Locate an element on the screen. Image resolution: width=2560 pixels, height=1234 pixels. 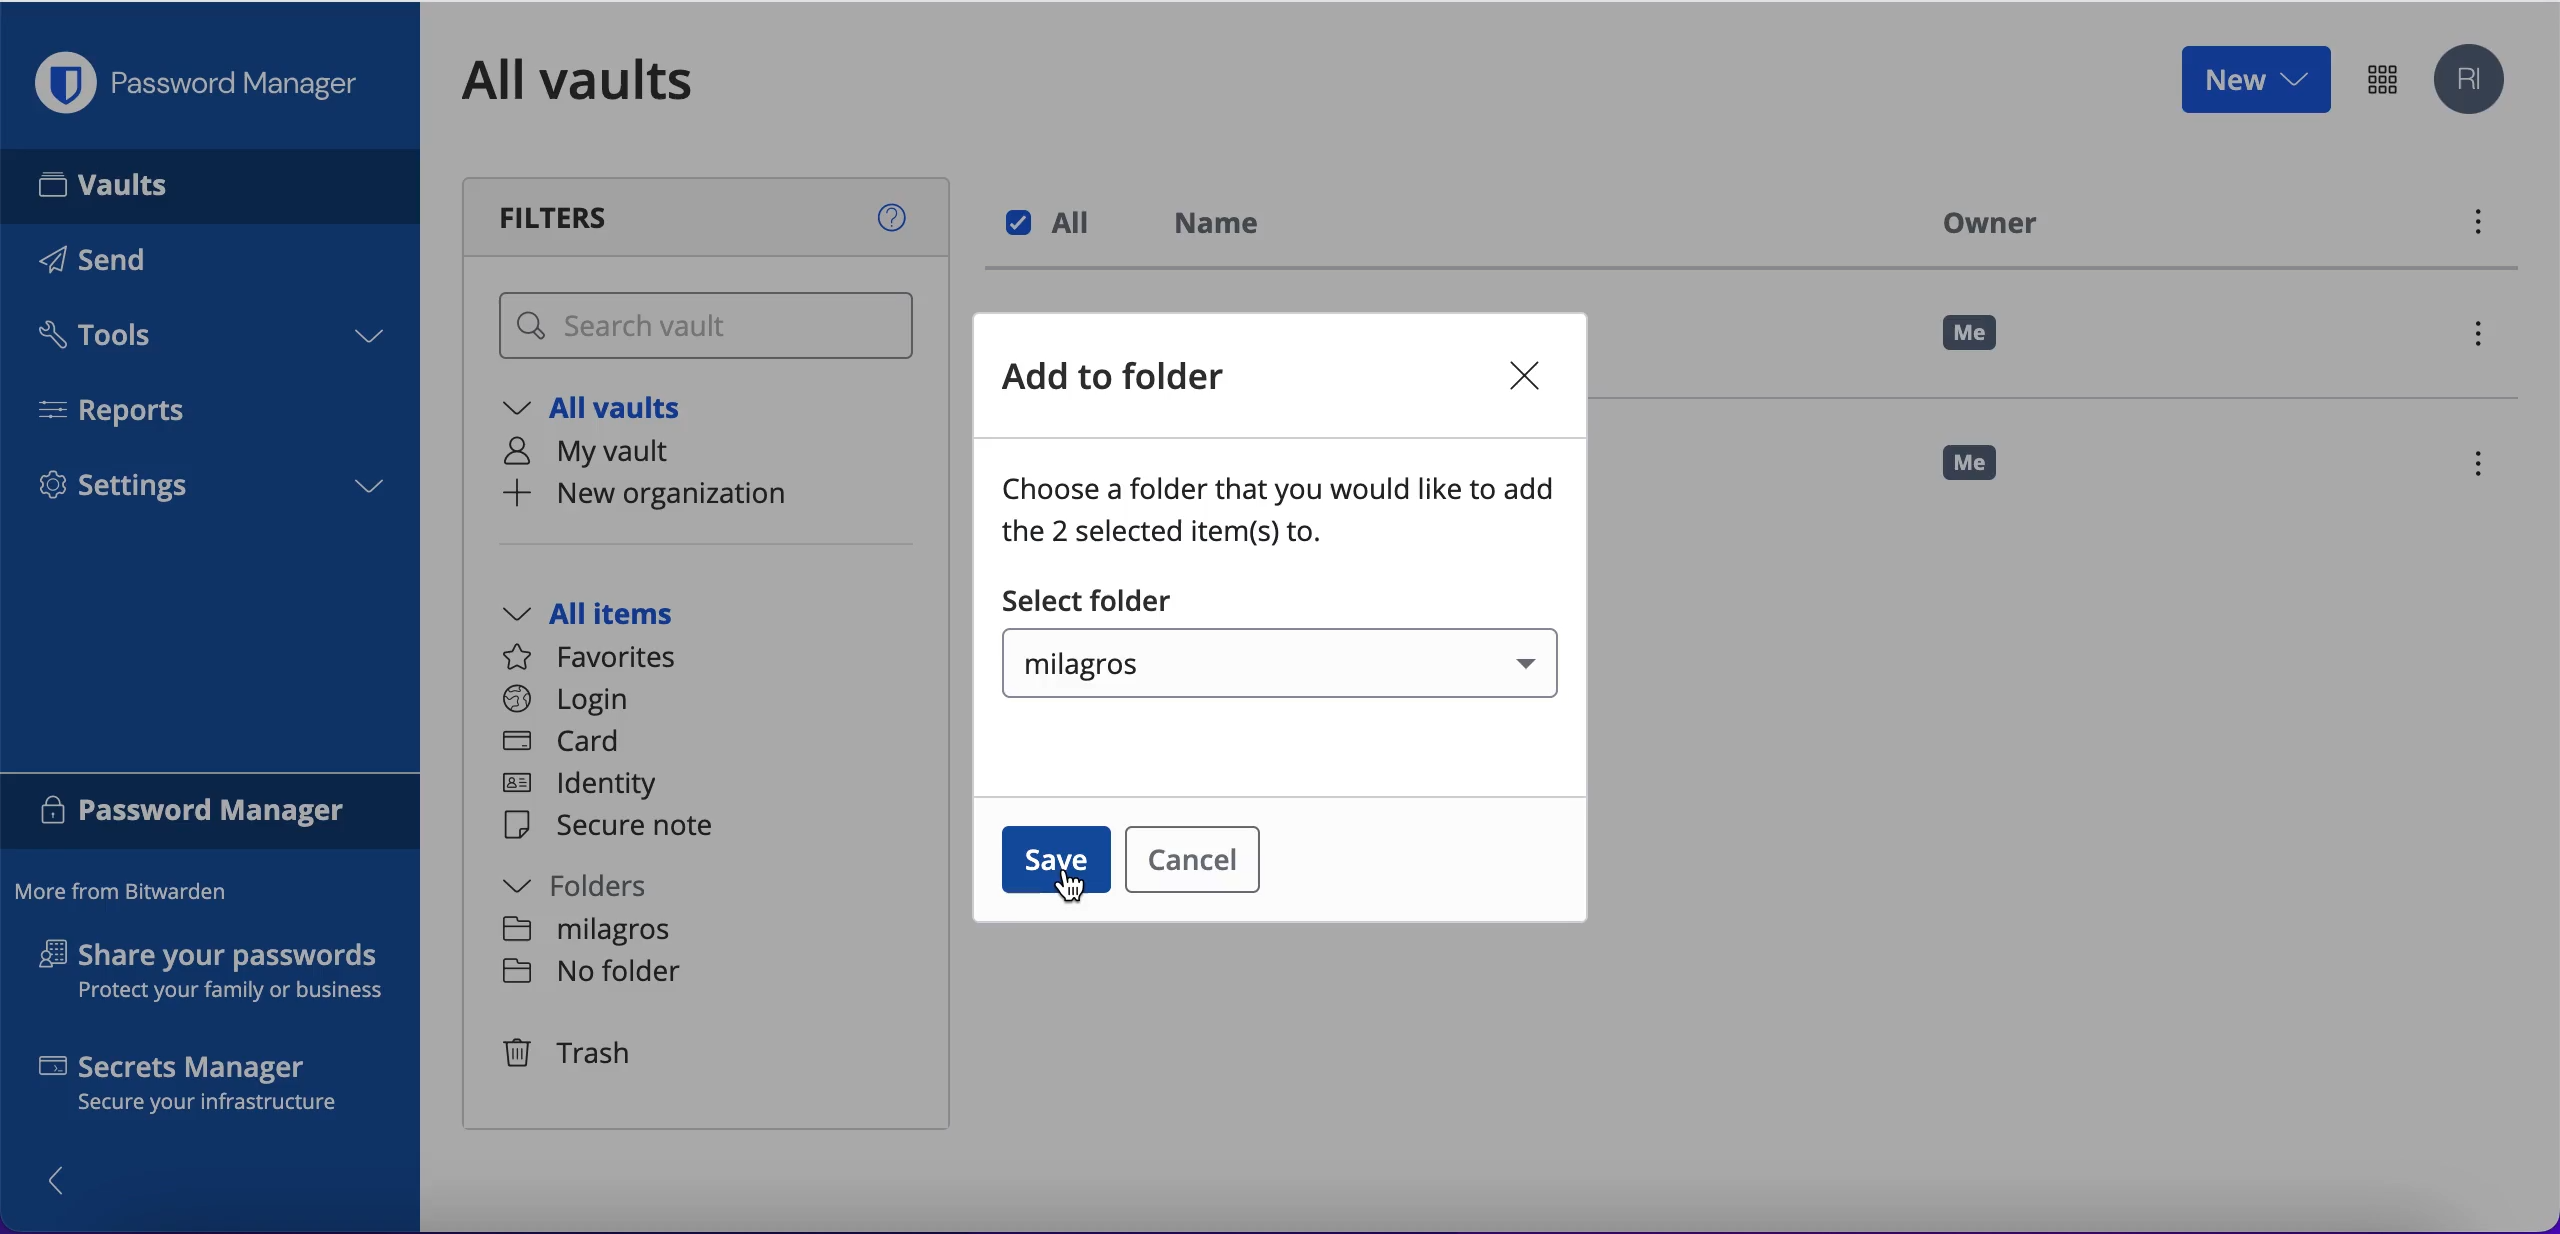
all vaults is located at coordinates (608, 412).